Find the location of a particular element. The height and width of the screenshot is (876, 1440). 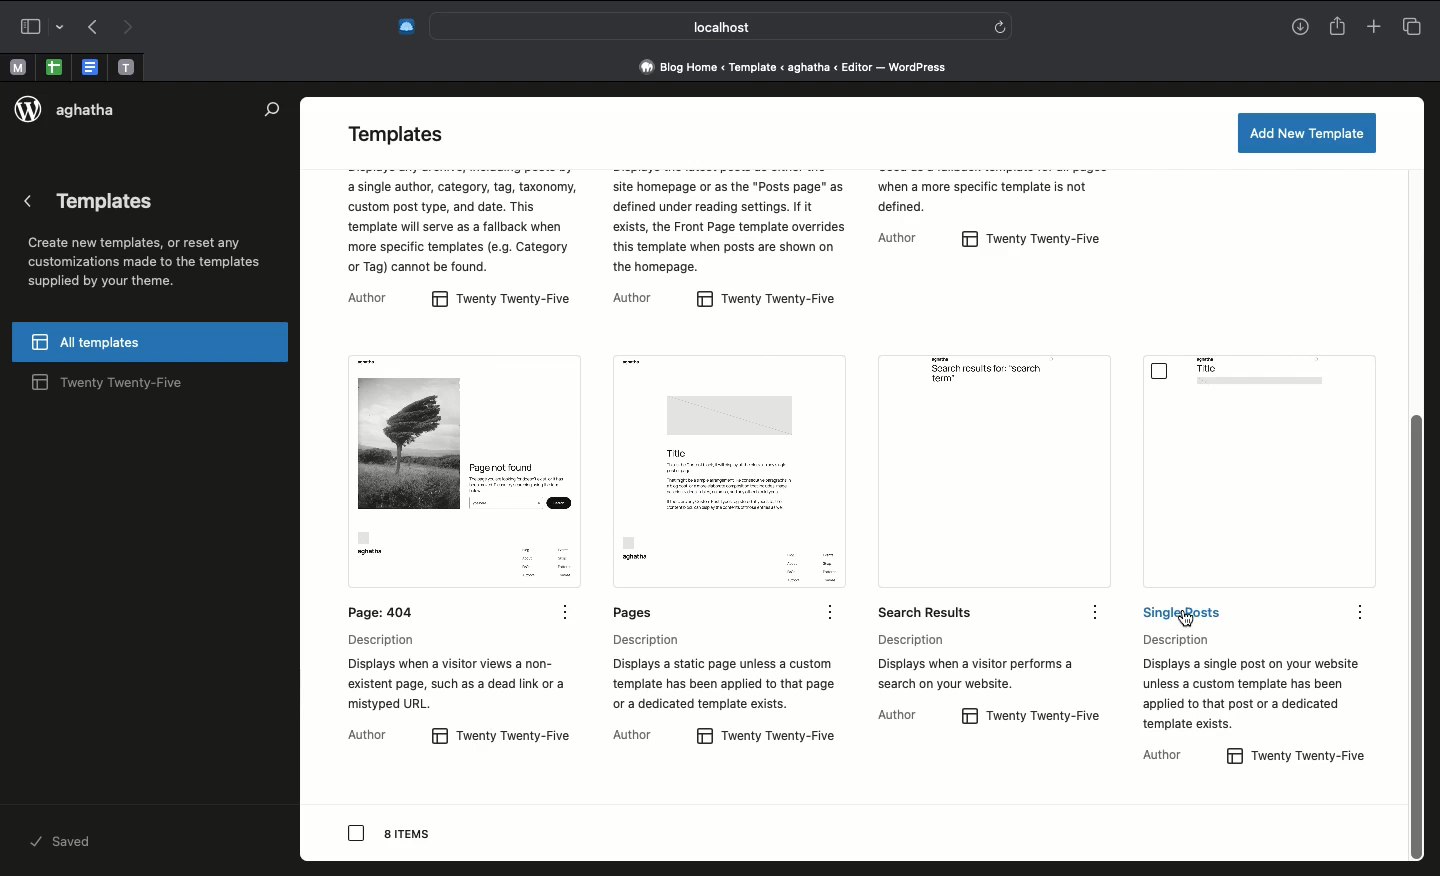

twenty twenty-five description is located at coordinates (1004, 192).